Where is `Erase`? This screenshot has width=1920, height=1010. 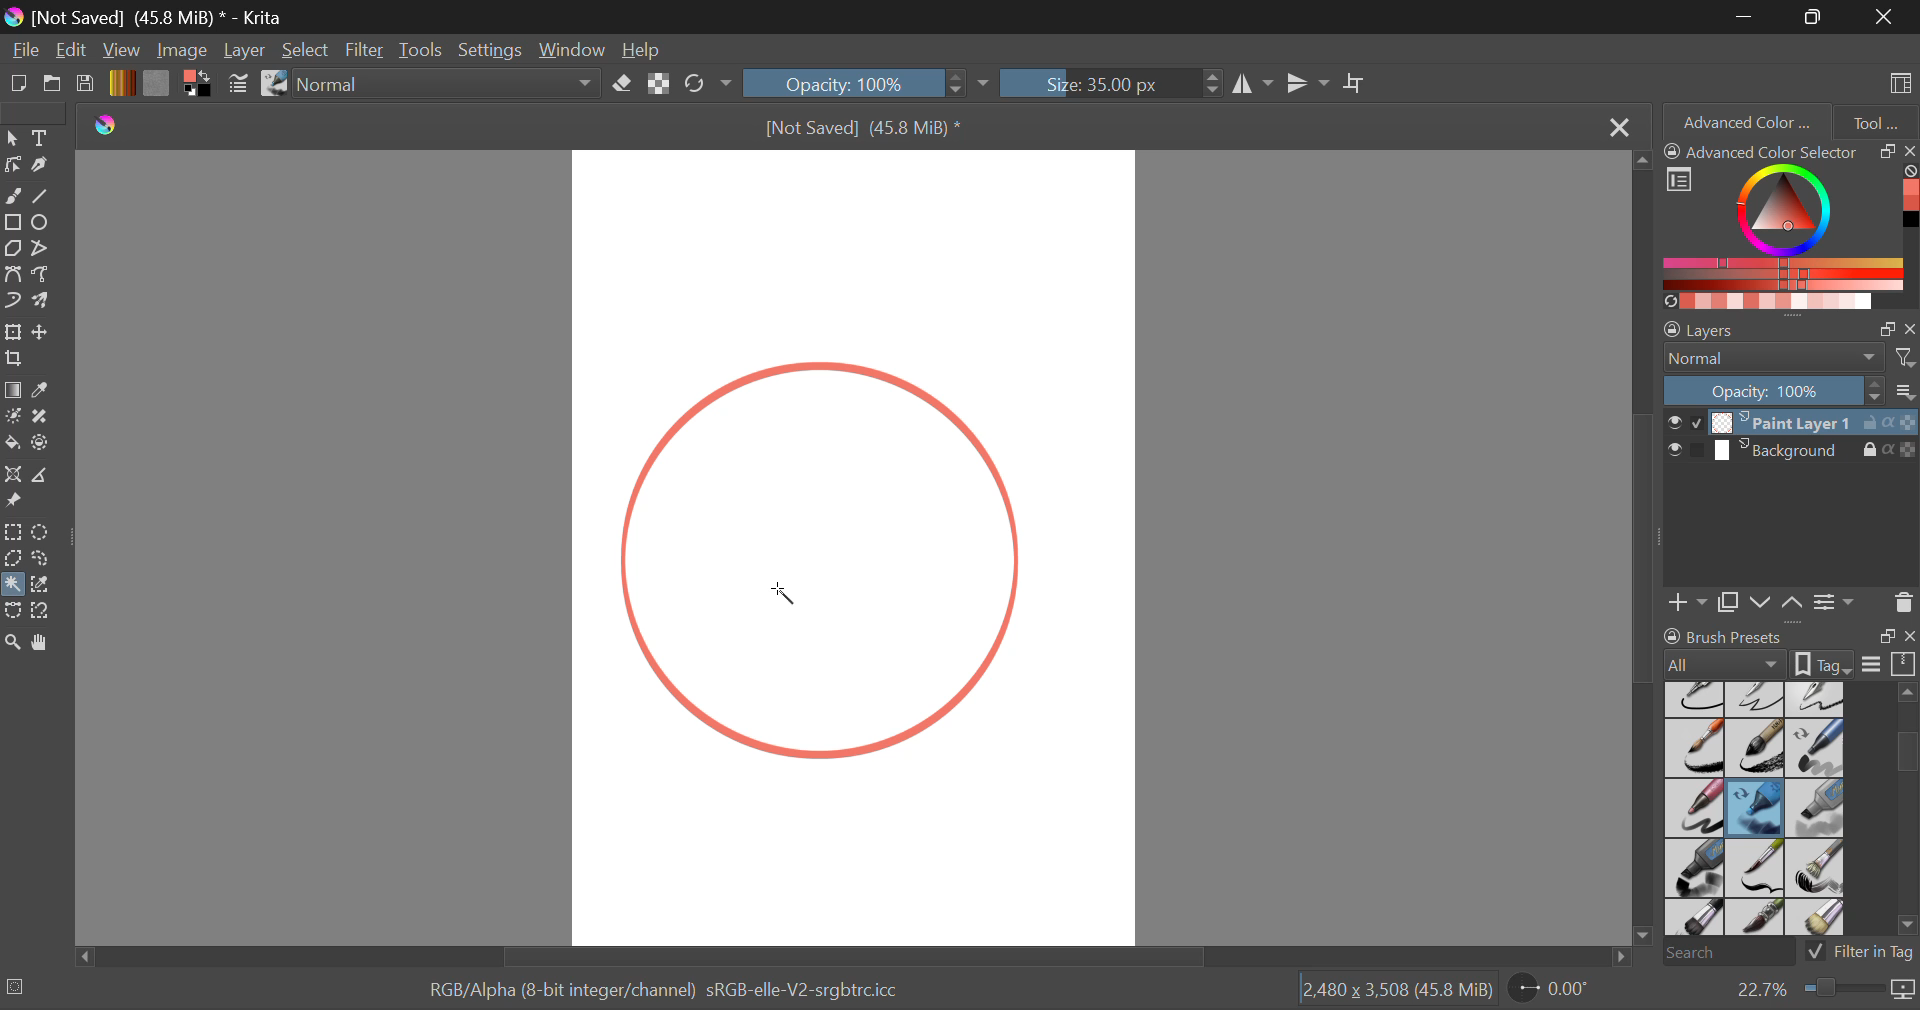 Erase is located at coordinates (626, 87).